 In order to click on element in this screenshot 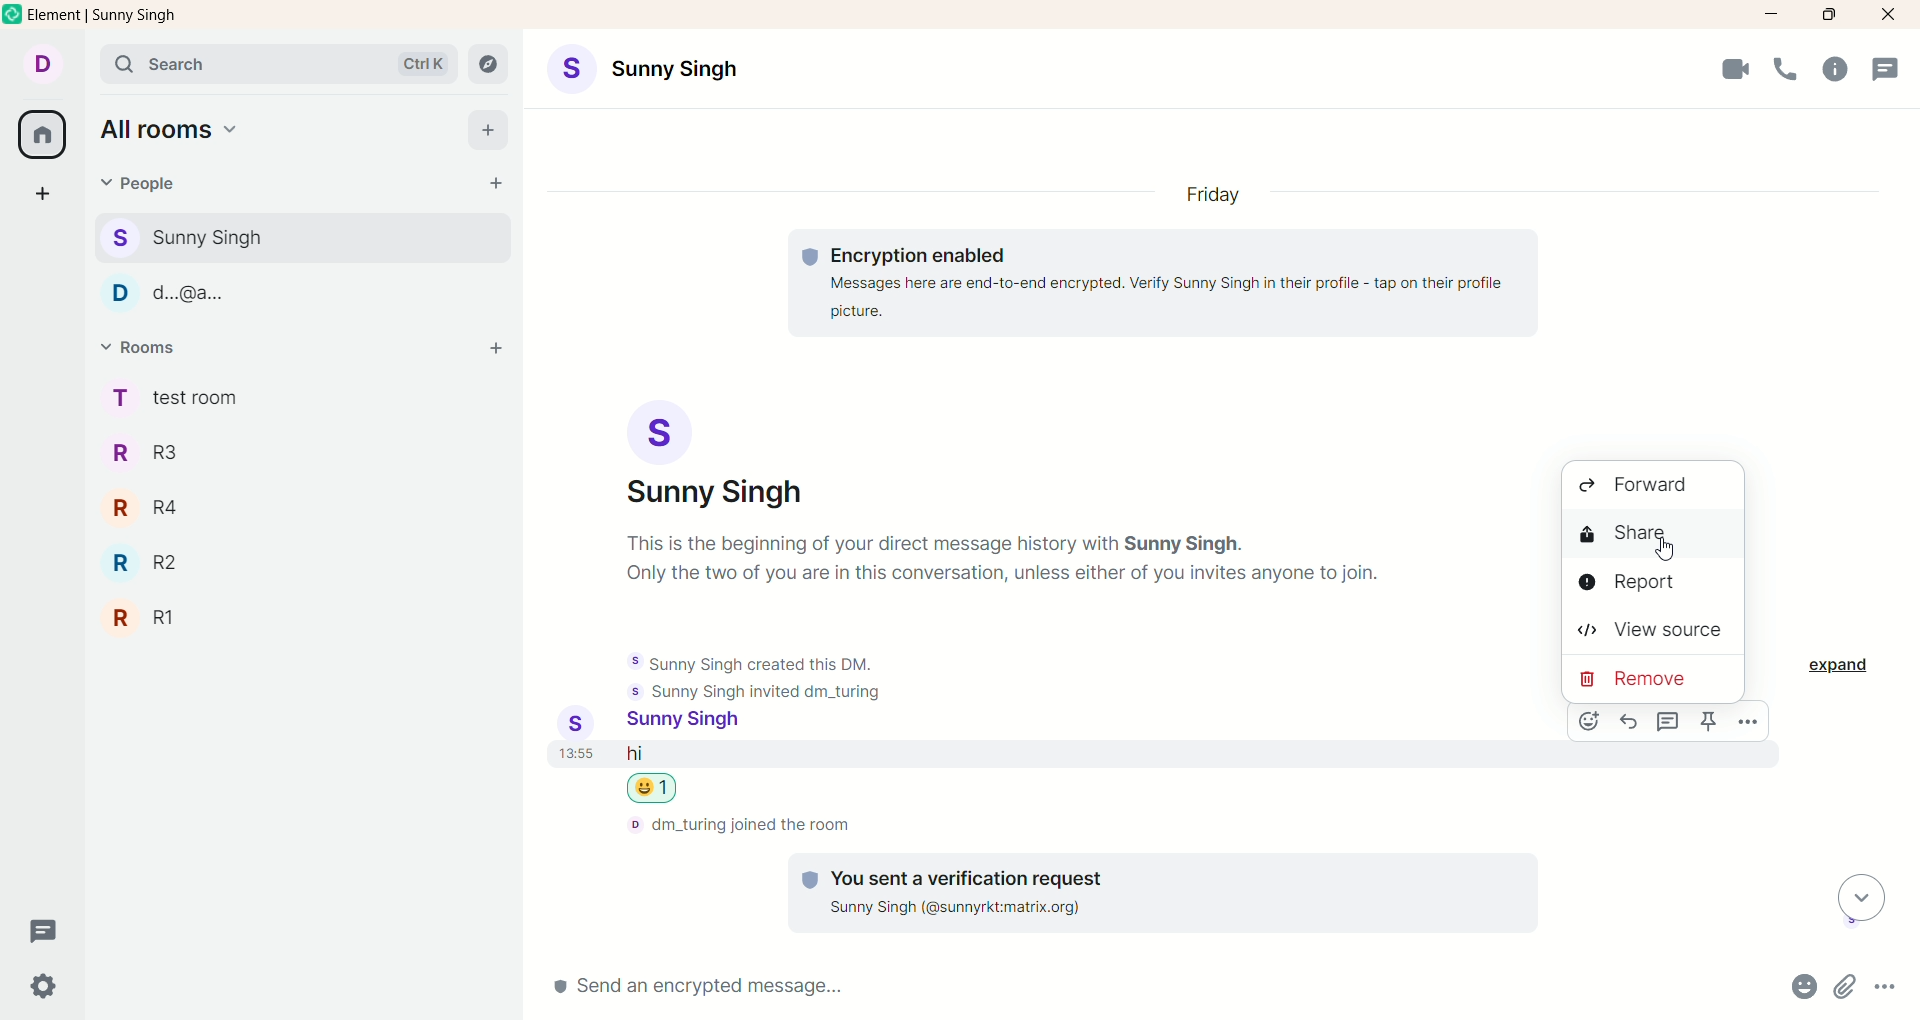, I will do `click(103, 18)`.